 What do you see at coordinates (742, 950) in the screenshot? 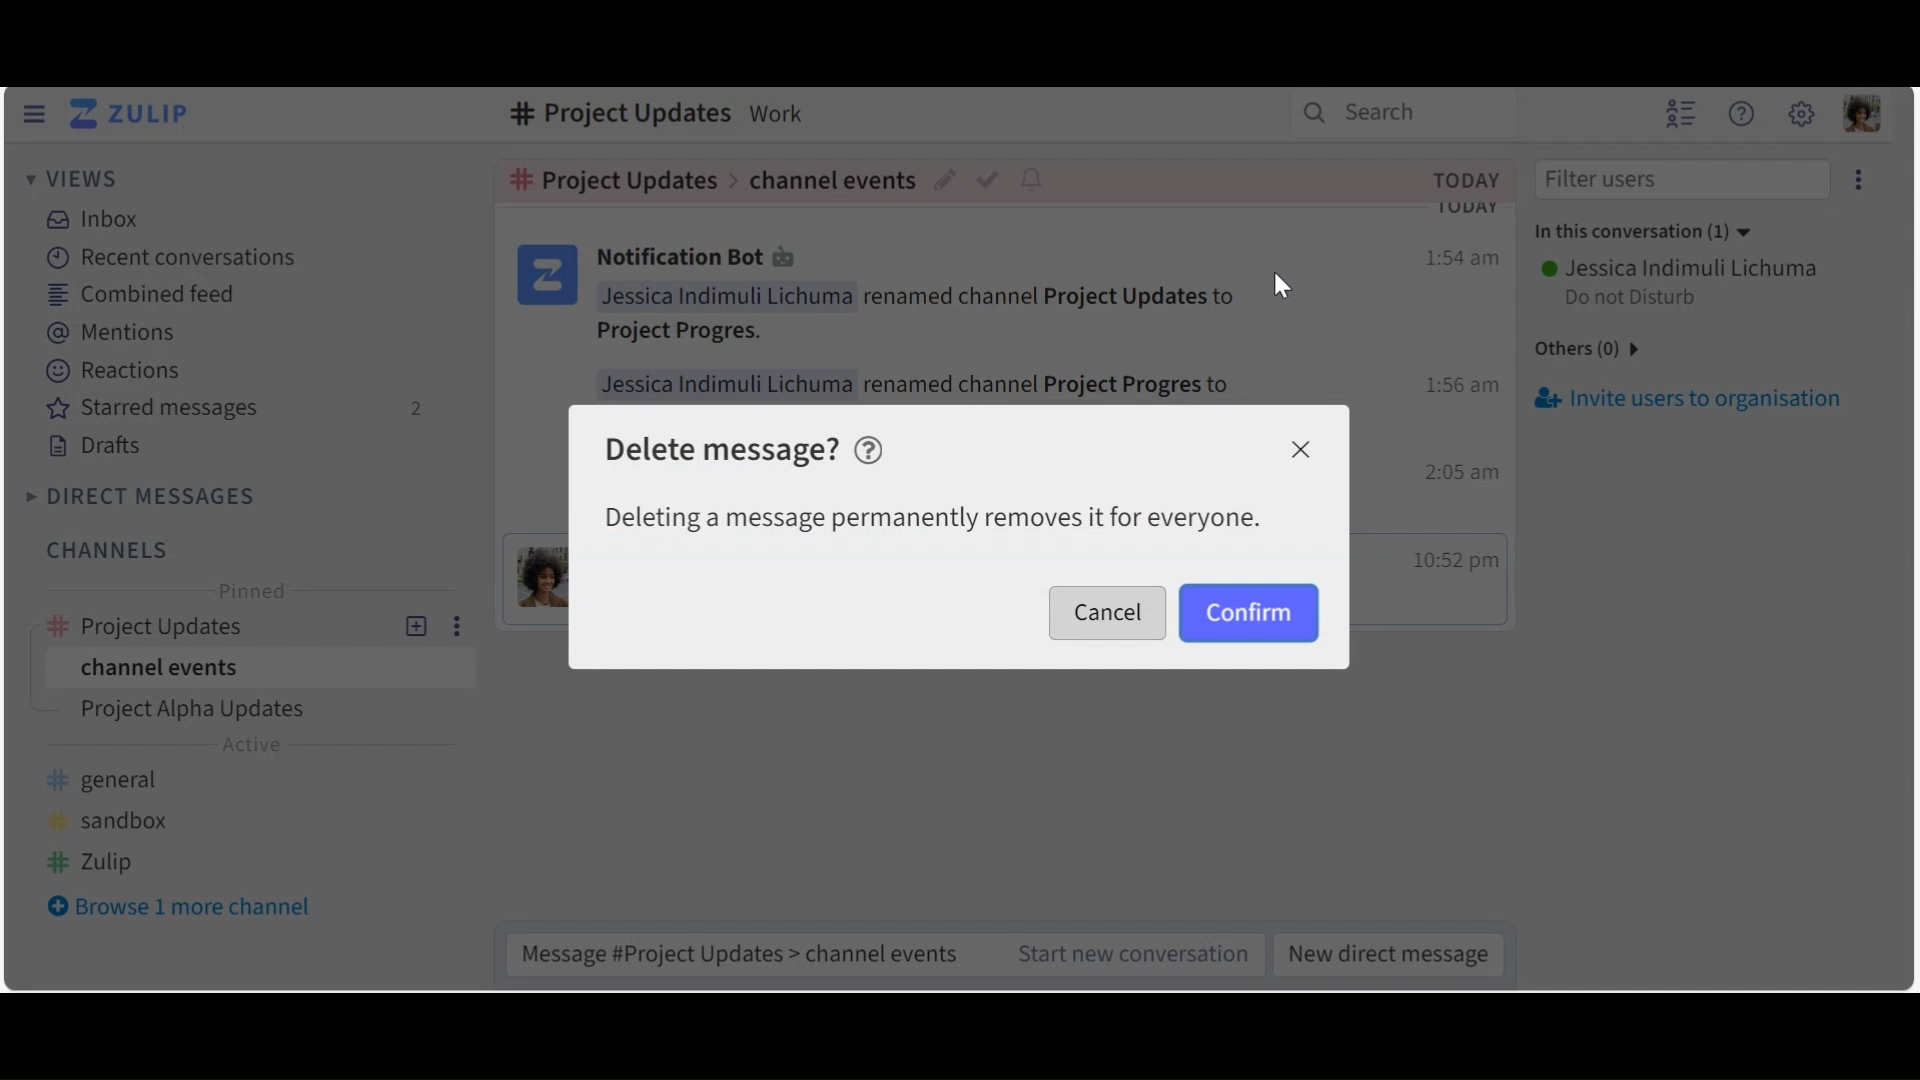
I see `Compose messages` at bounding box center [742, 950].